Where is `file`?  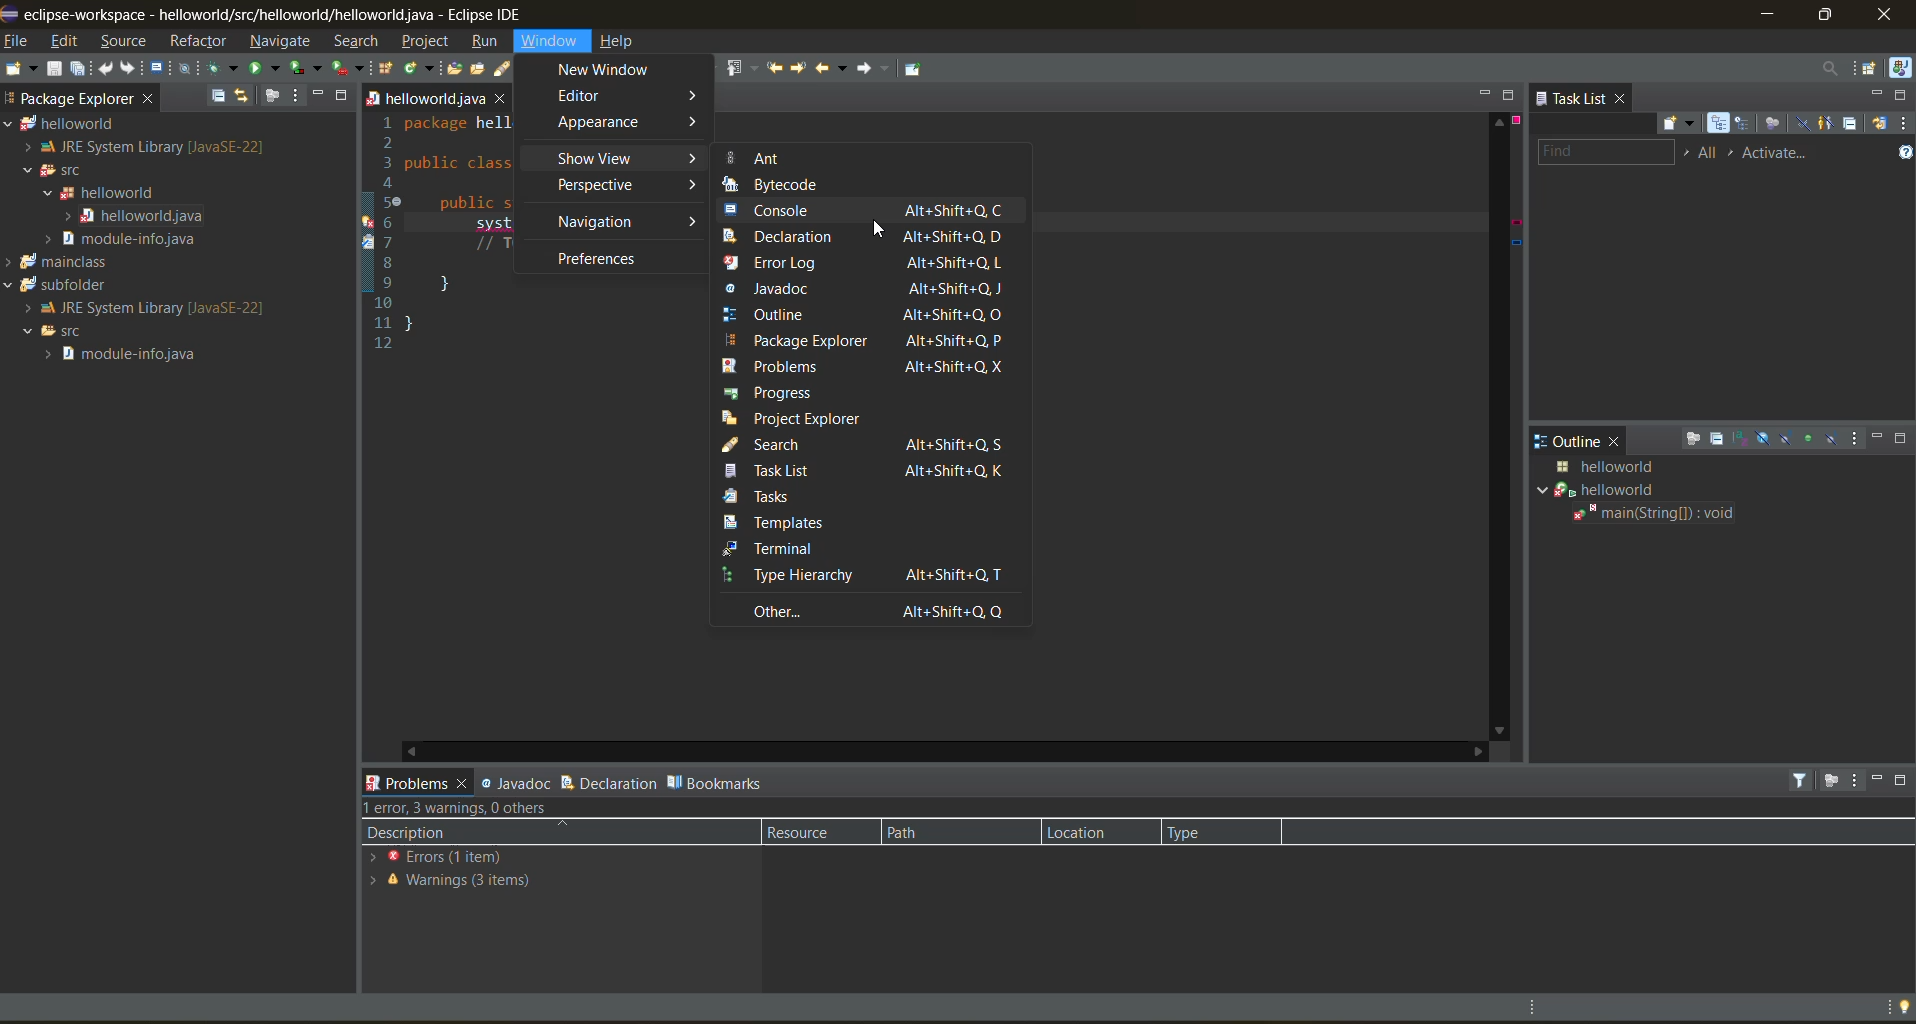
file is located at coordinates (18, 42).